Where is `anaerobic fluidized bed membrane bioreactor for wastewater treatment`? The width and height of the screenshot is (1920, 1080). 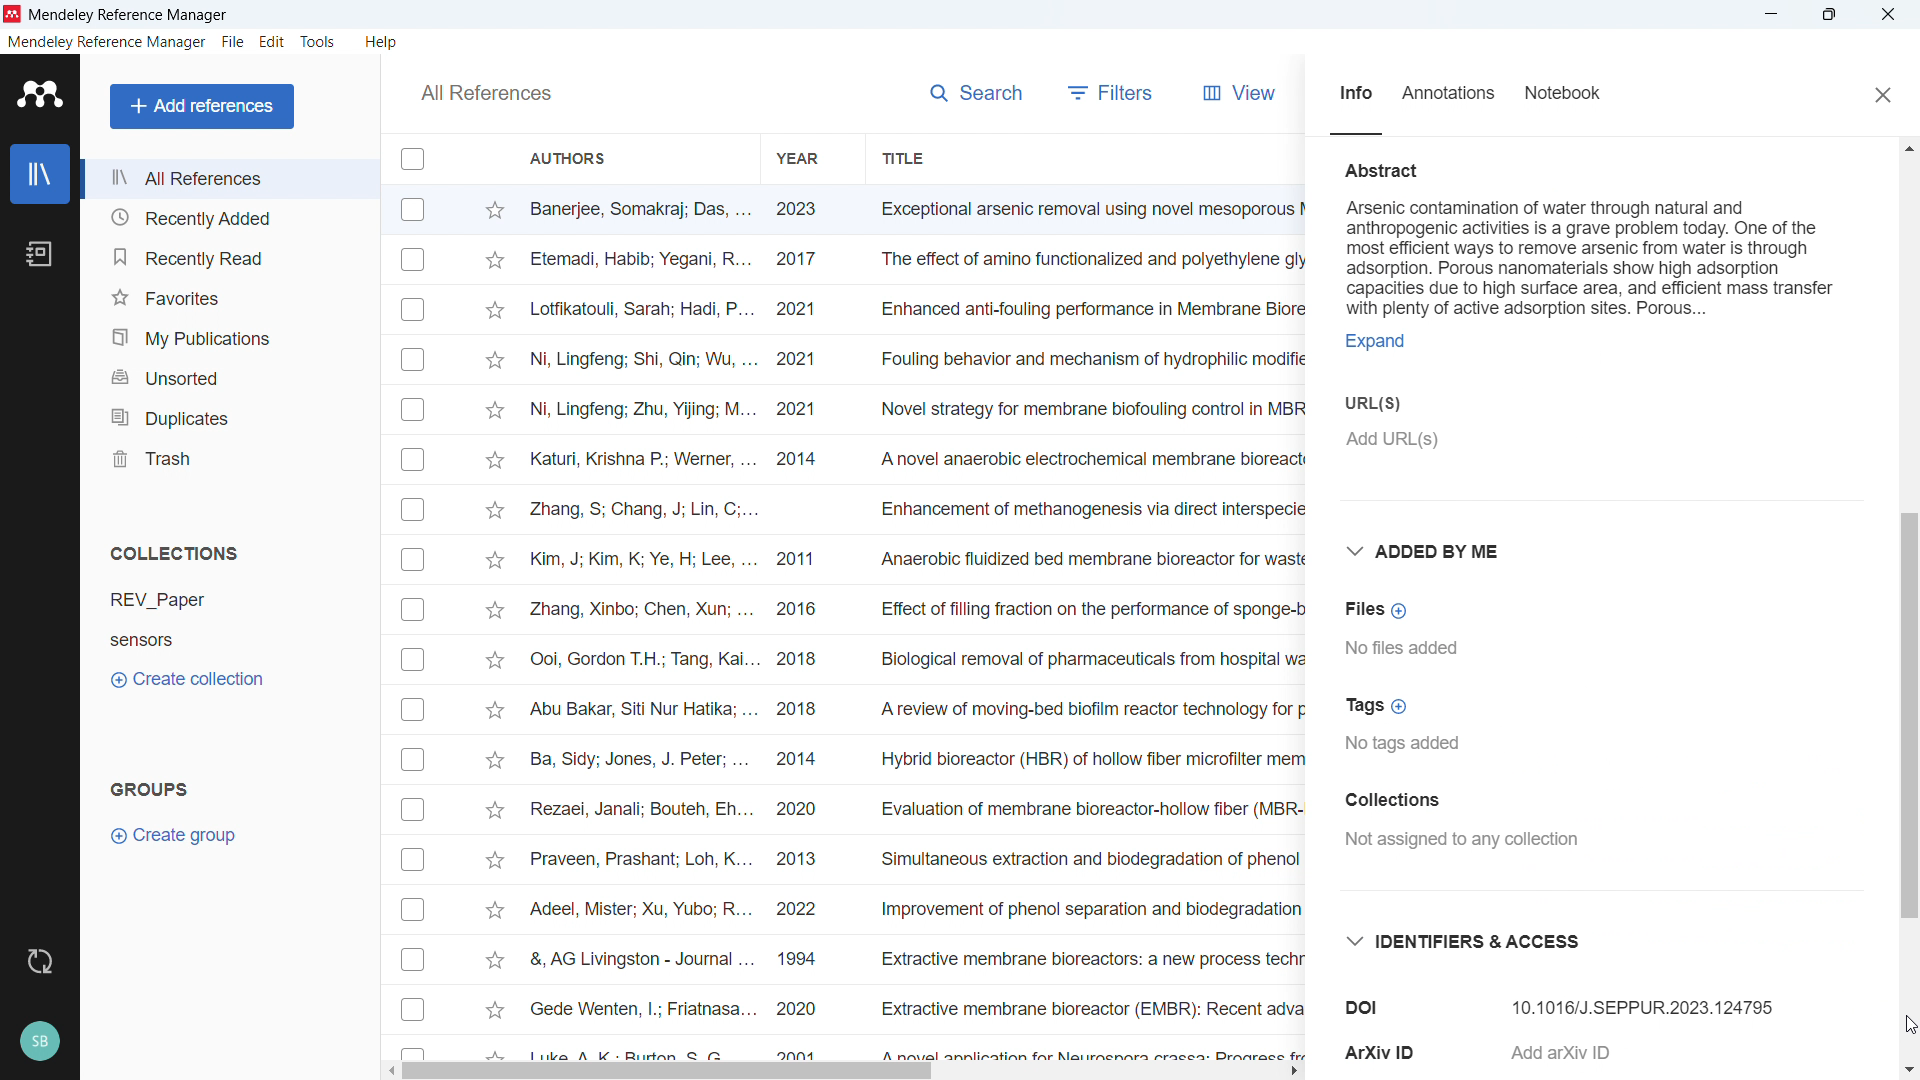 anaerobic fluidized bed membrane bioreactor for wastewater treatment is located at coordinates (1088, 559).